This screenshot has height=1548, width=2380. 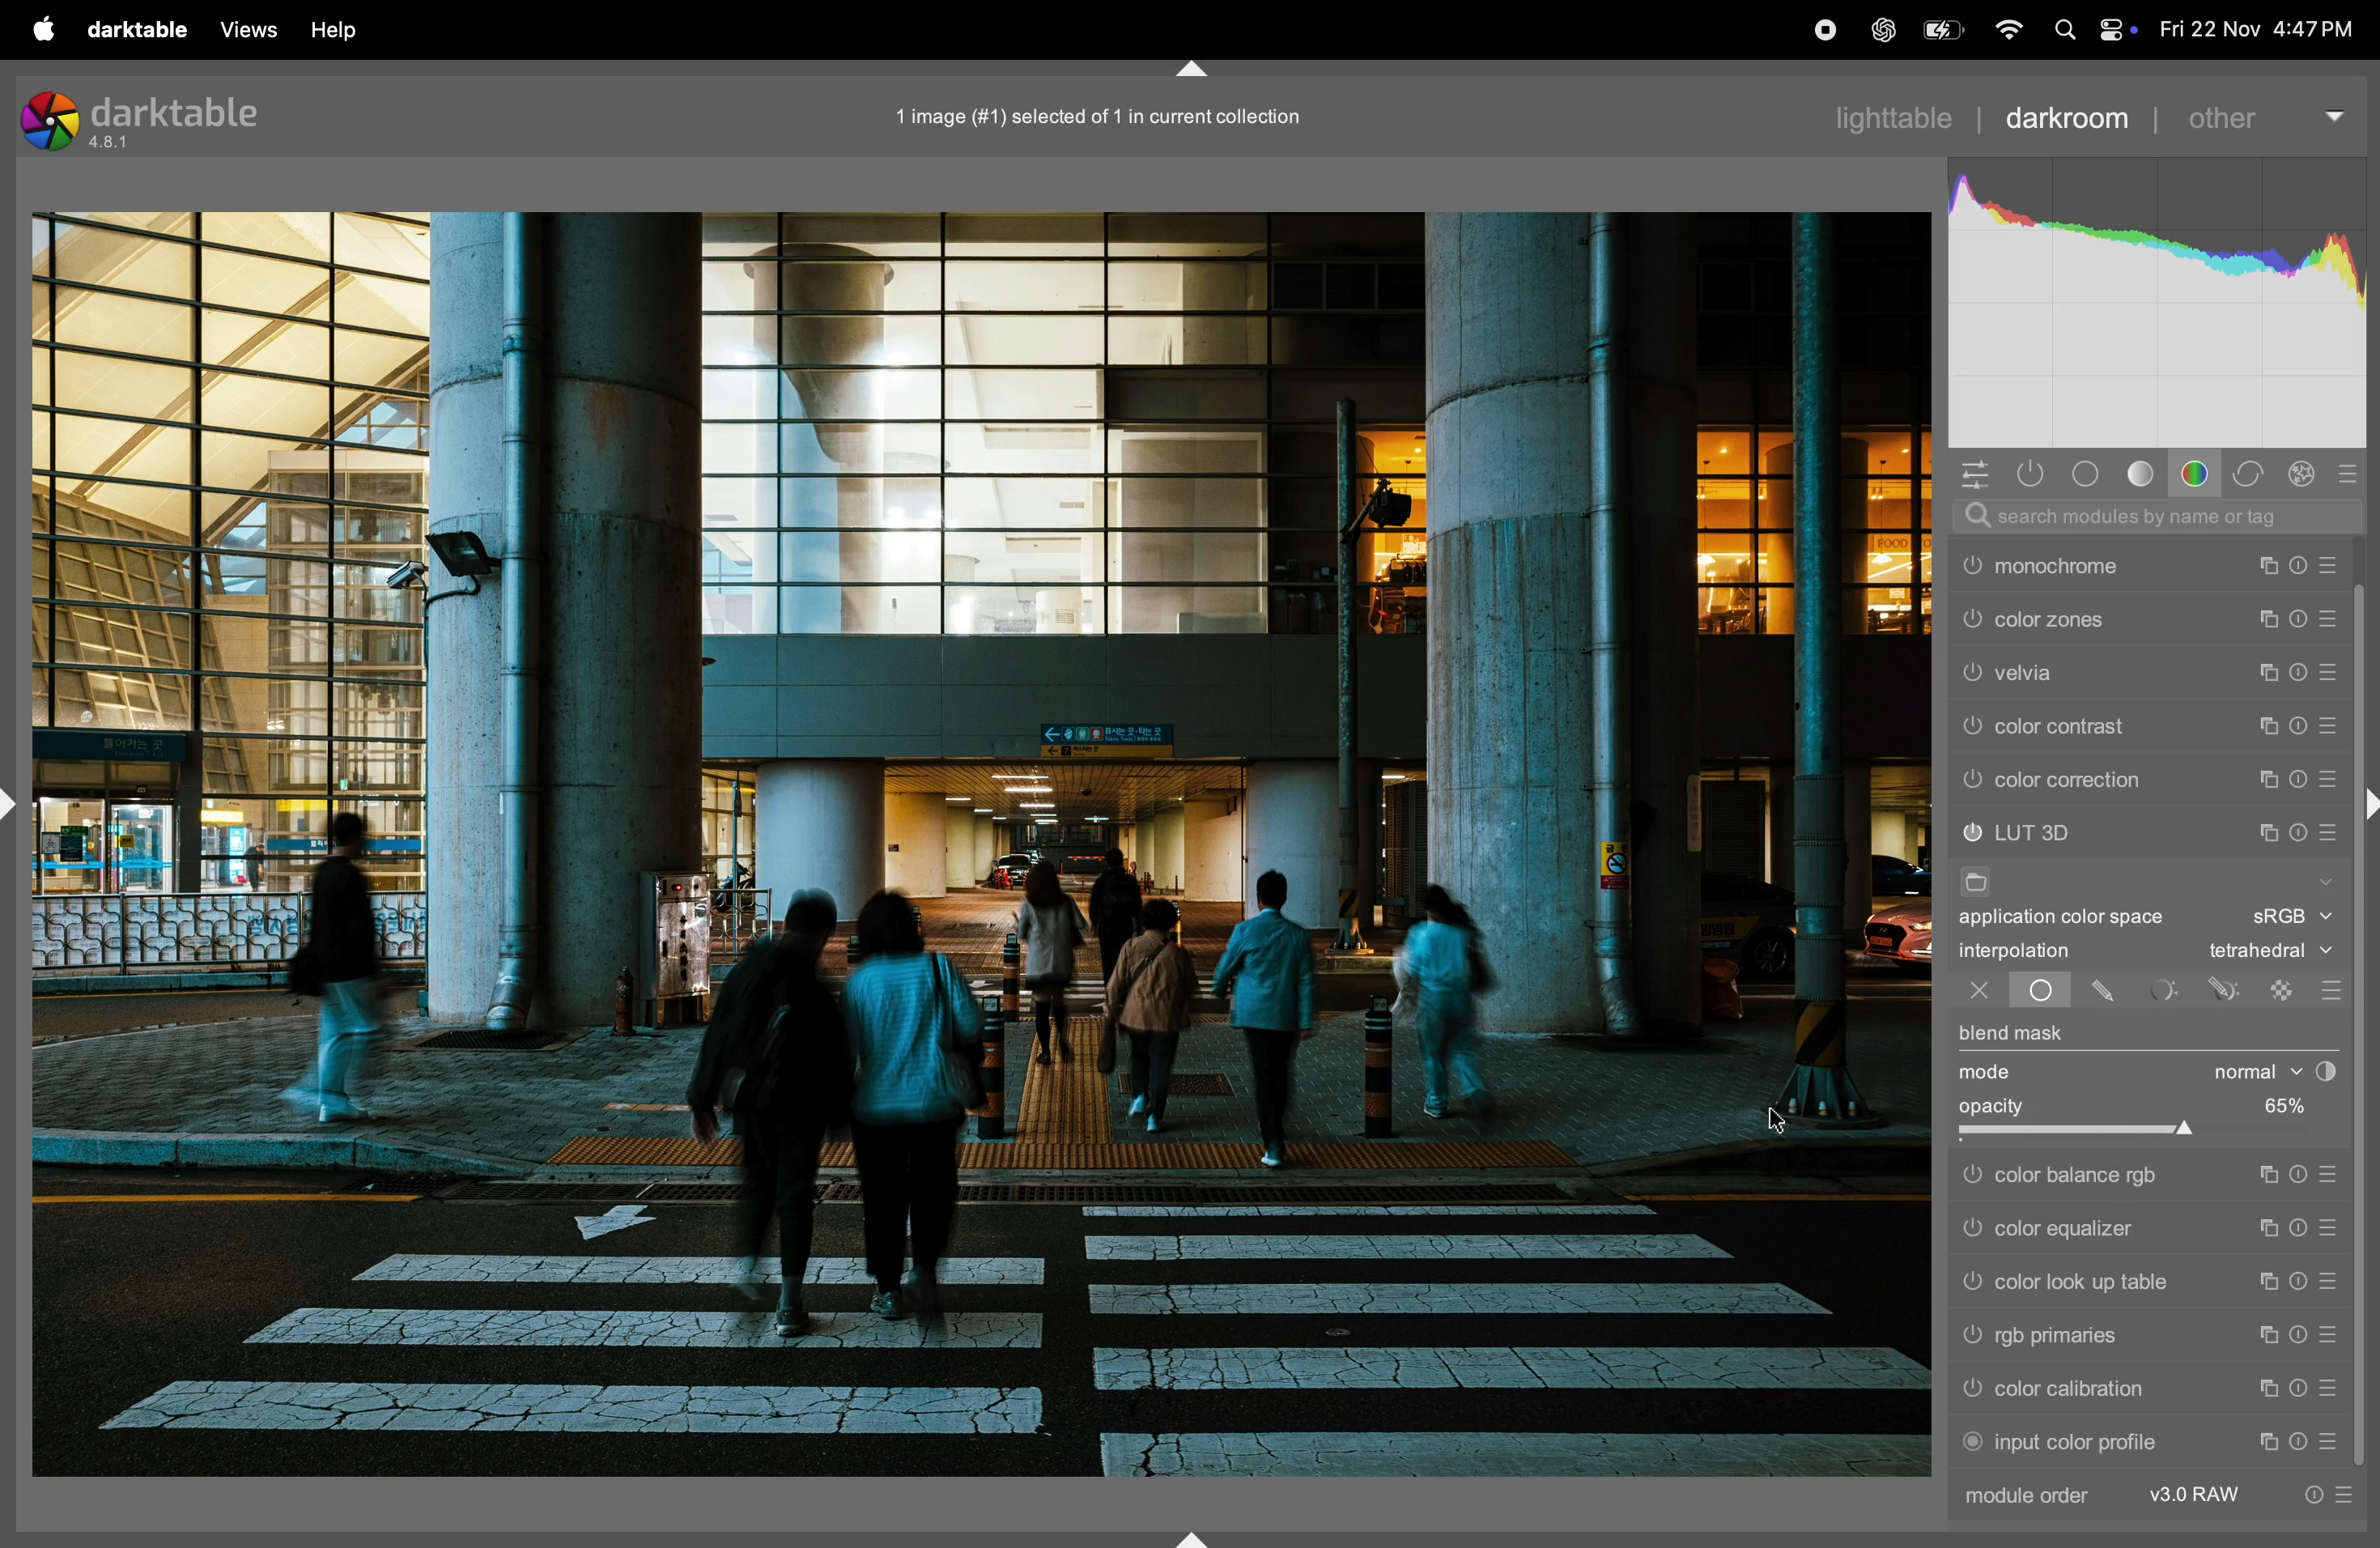 I want to click on shift+ctrl+r, so click(x=2365, y=804).